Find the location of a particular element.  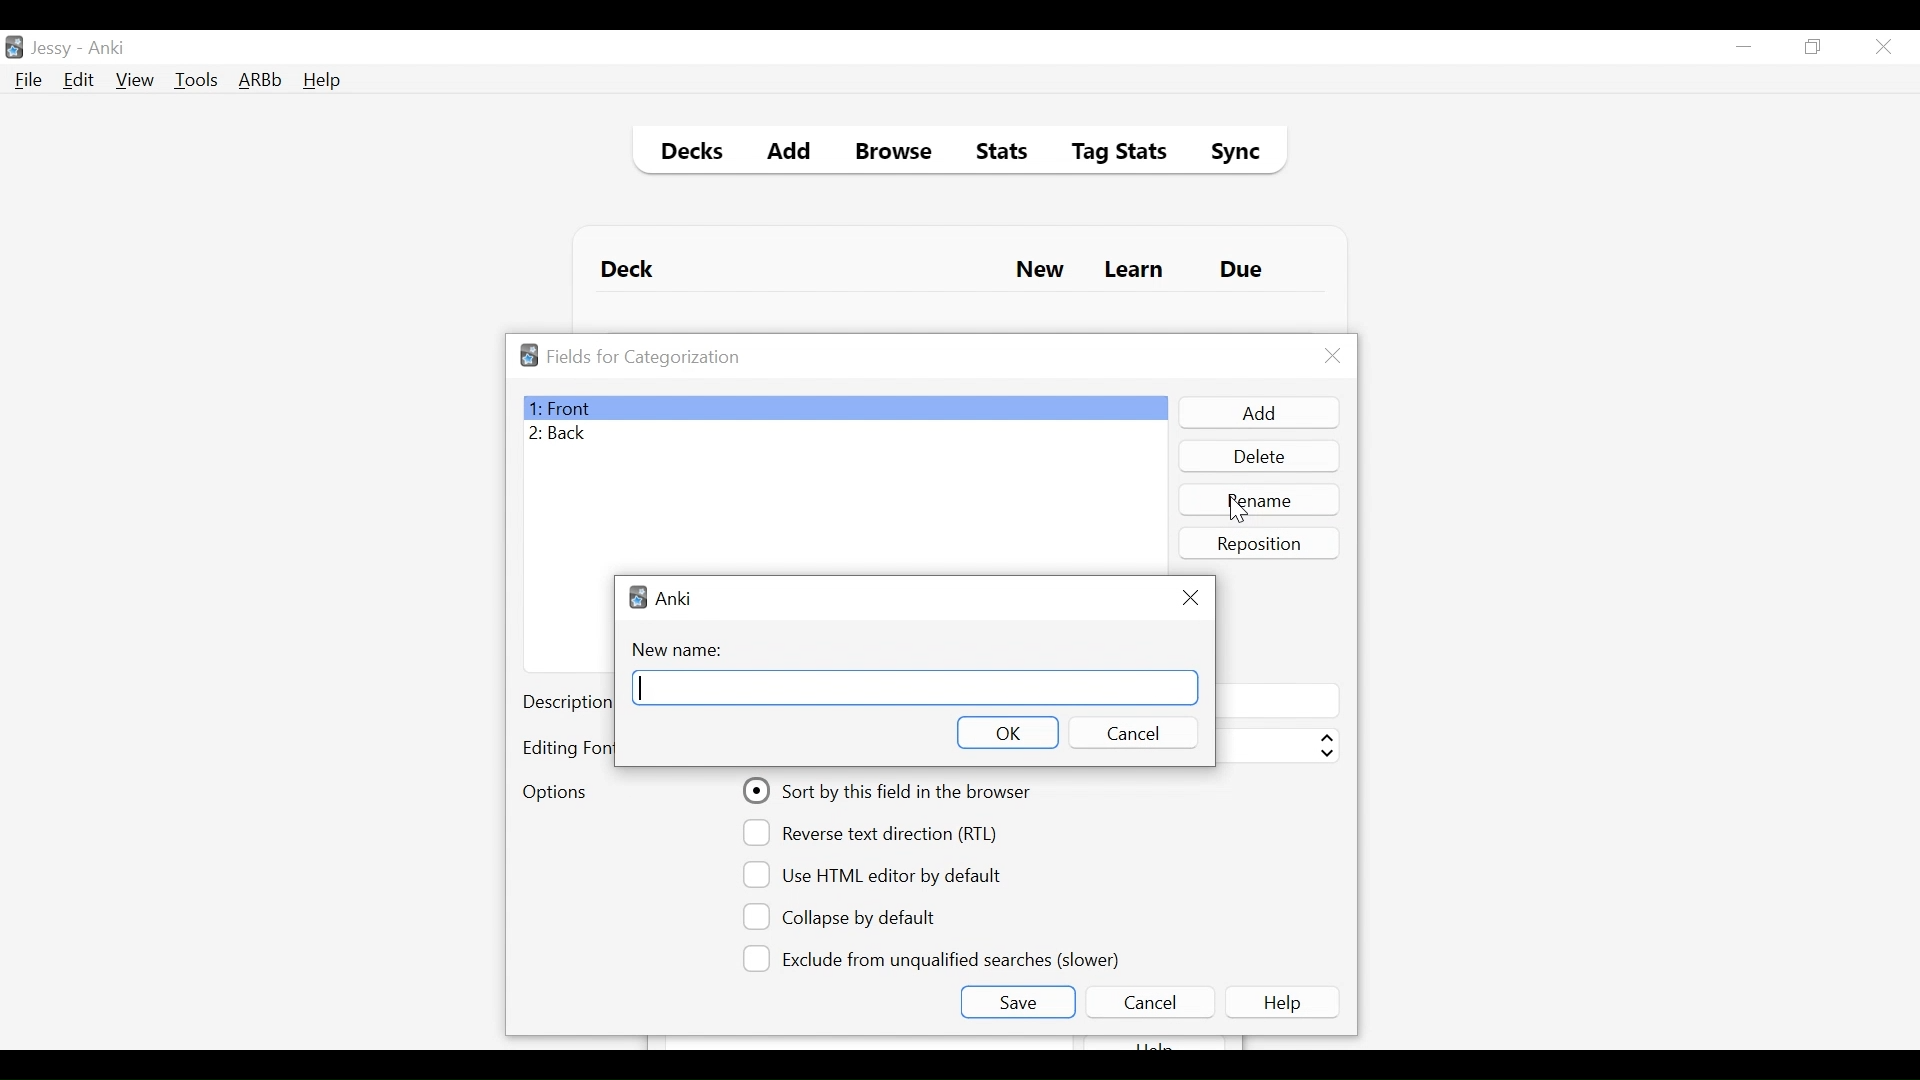

Close is located at coordinates (1192, 595).